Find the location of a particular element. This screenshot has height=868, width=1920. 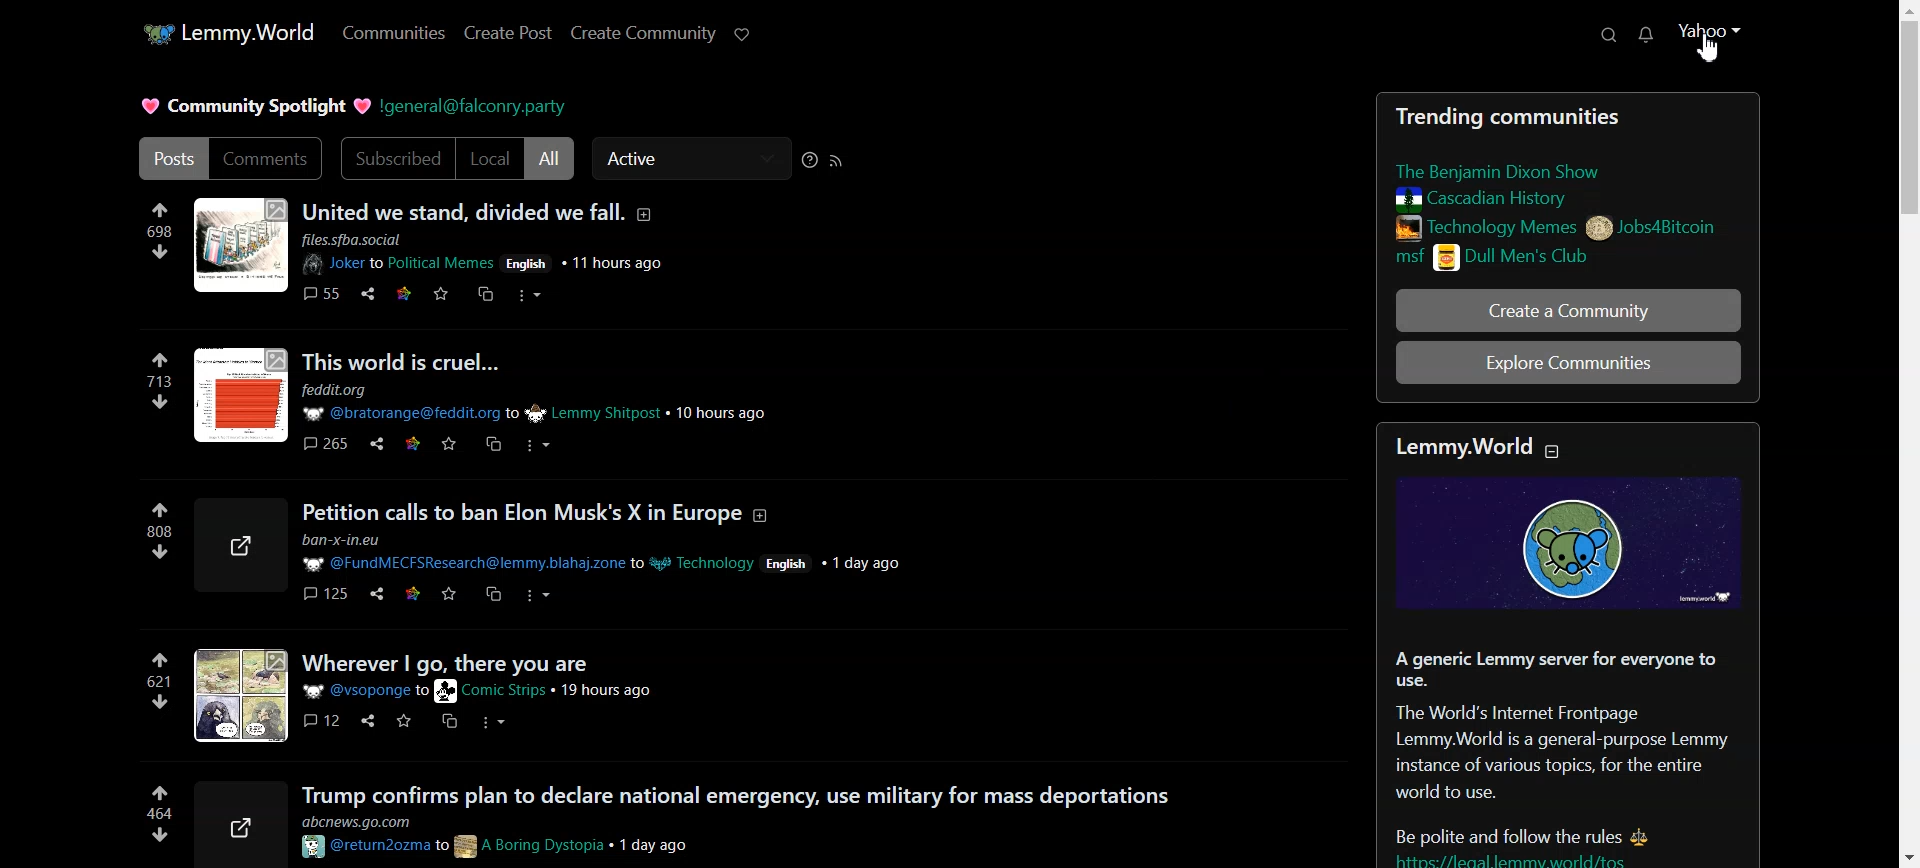

comments is located at coordinates (315, 293).